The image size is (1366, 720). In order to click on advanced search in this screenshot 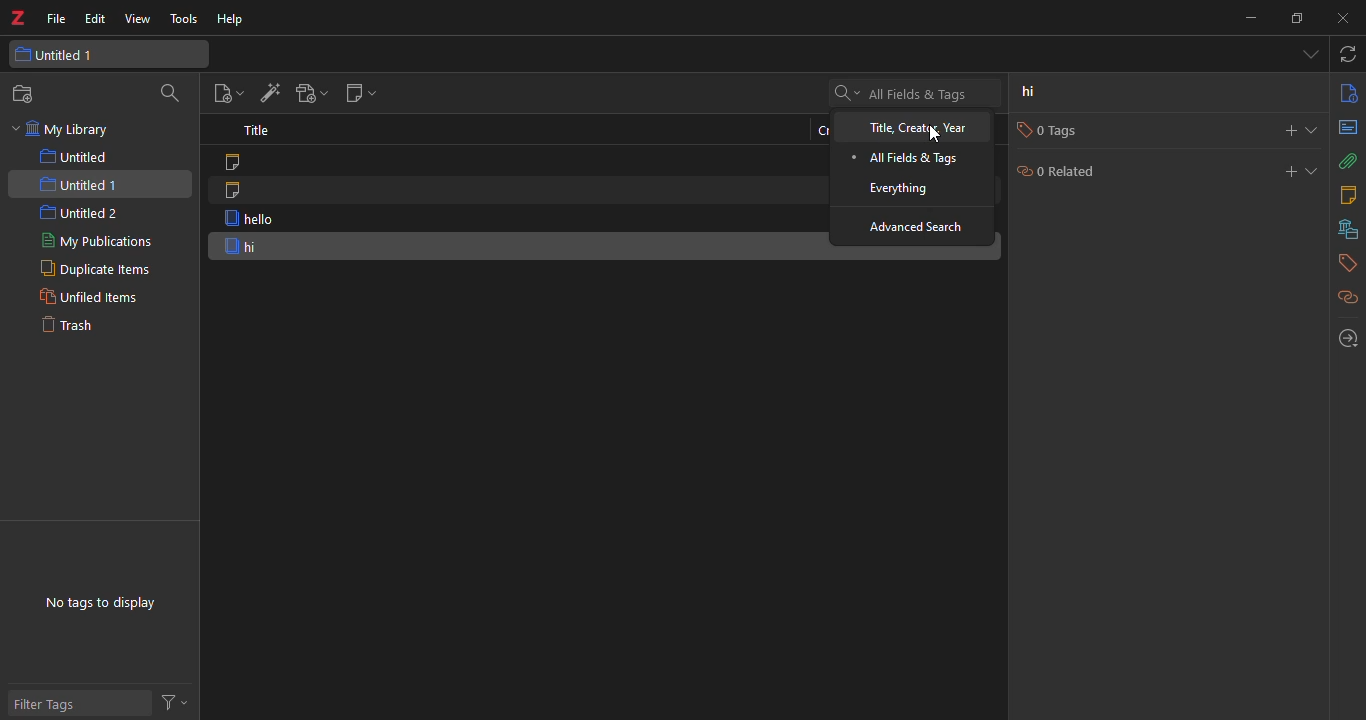, I will do `click(922, 228)`.